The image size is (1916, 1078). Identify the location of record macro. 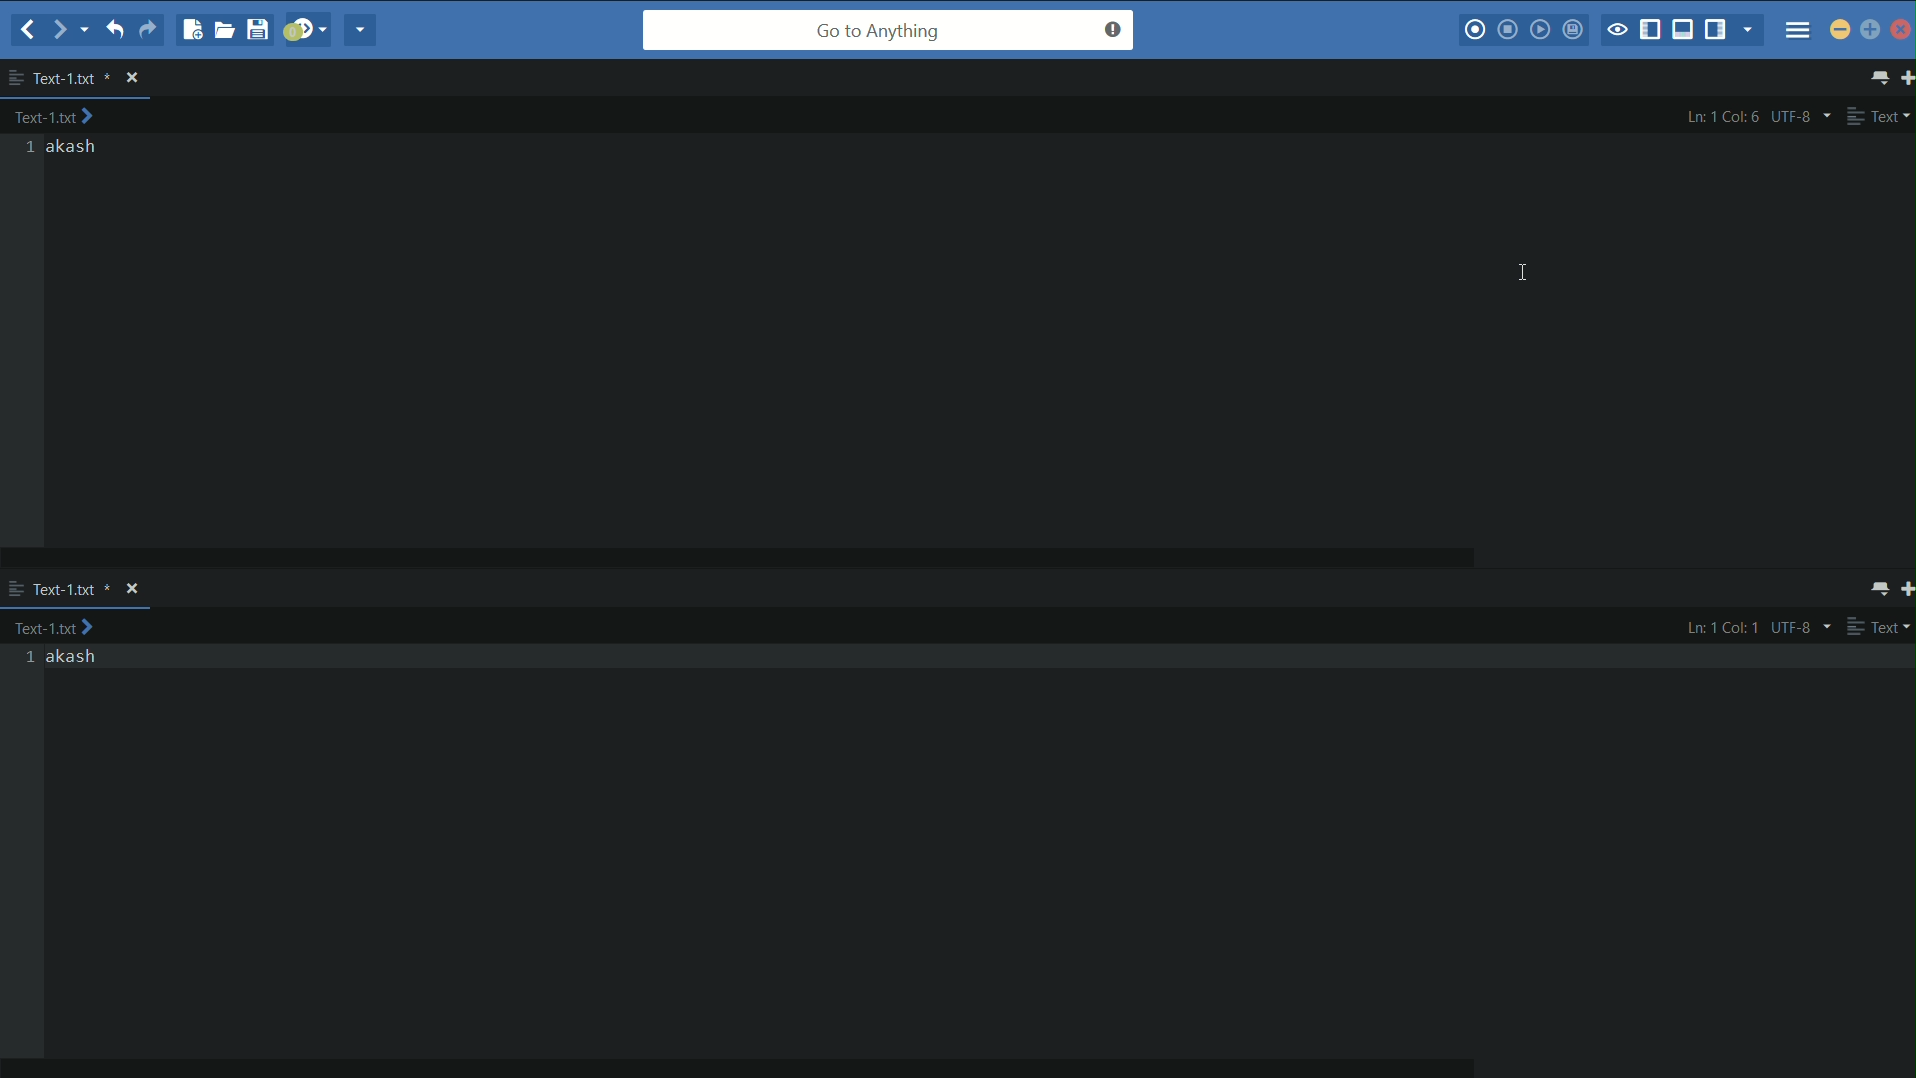
(1475, 30).